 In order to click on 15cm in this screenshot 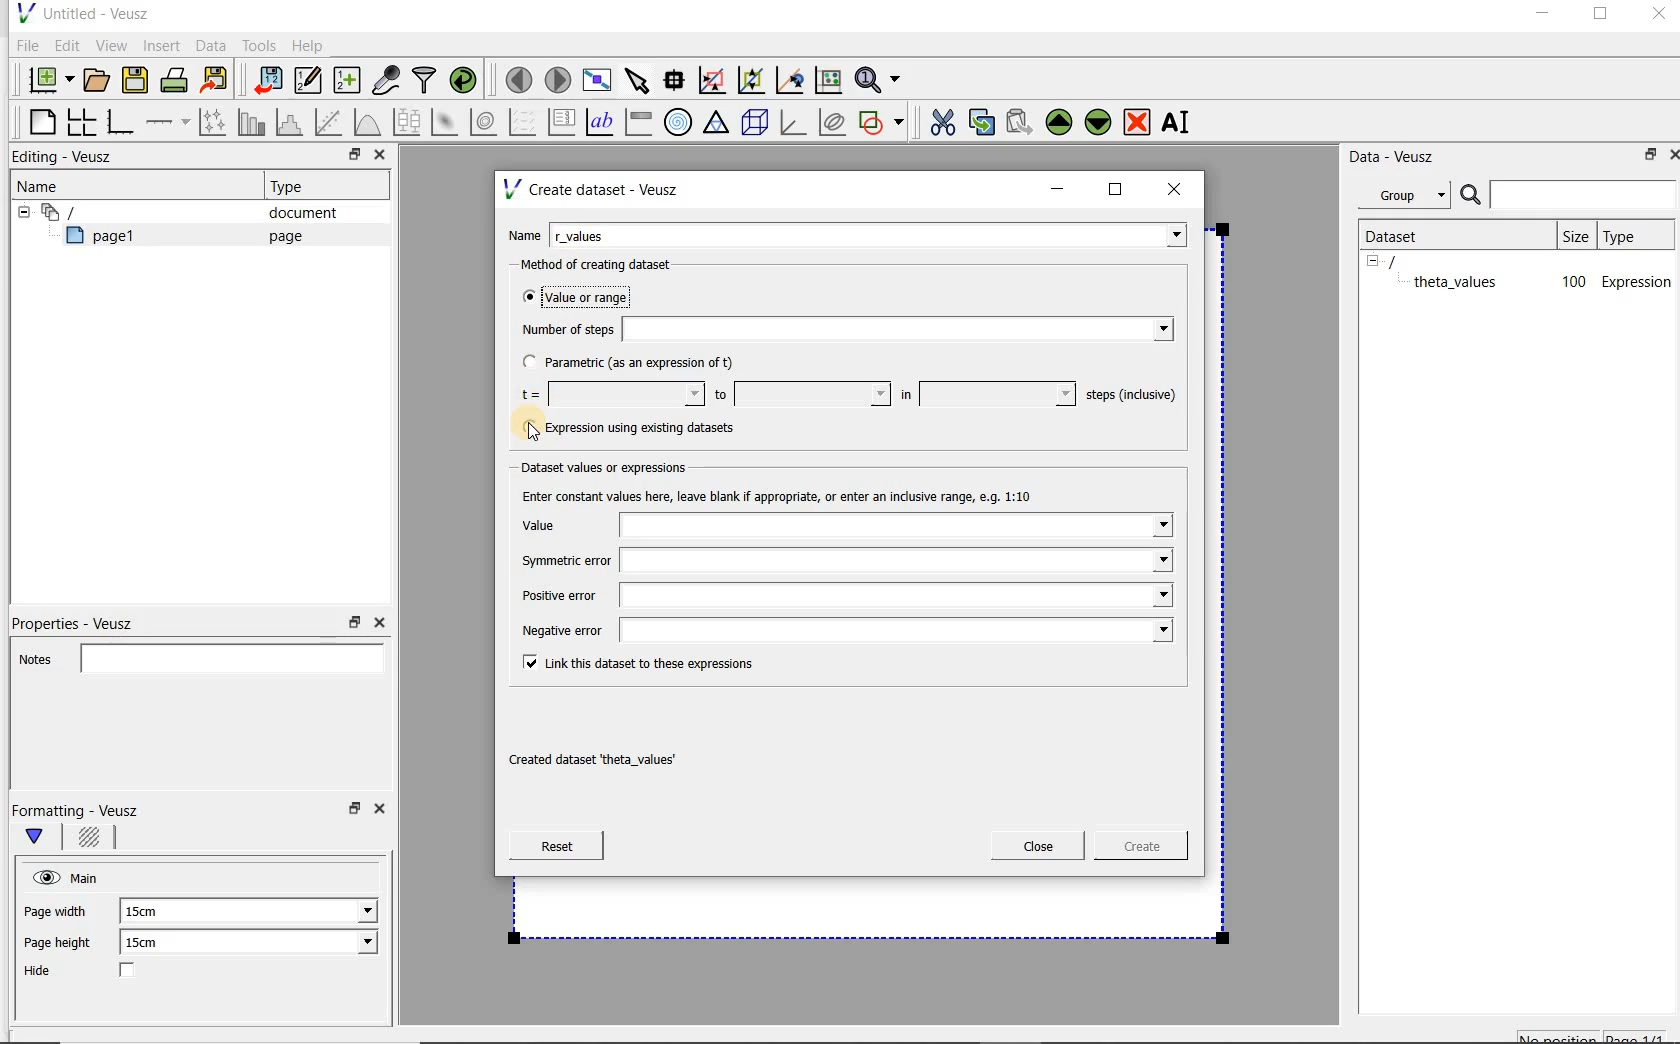, I will do `click(154, 943)`.